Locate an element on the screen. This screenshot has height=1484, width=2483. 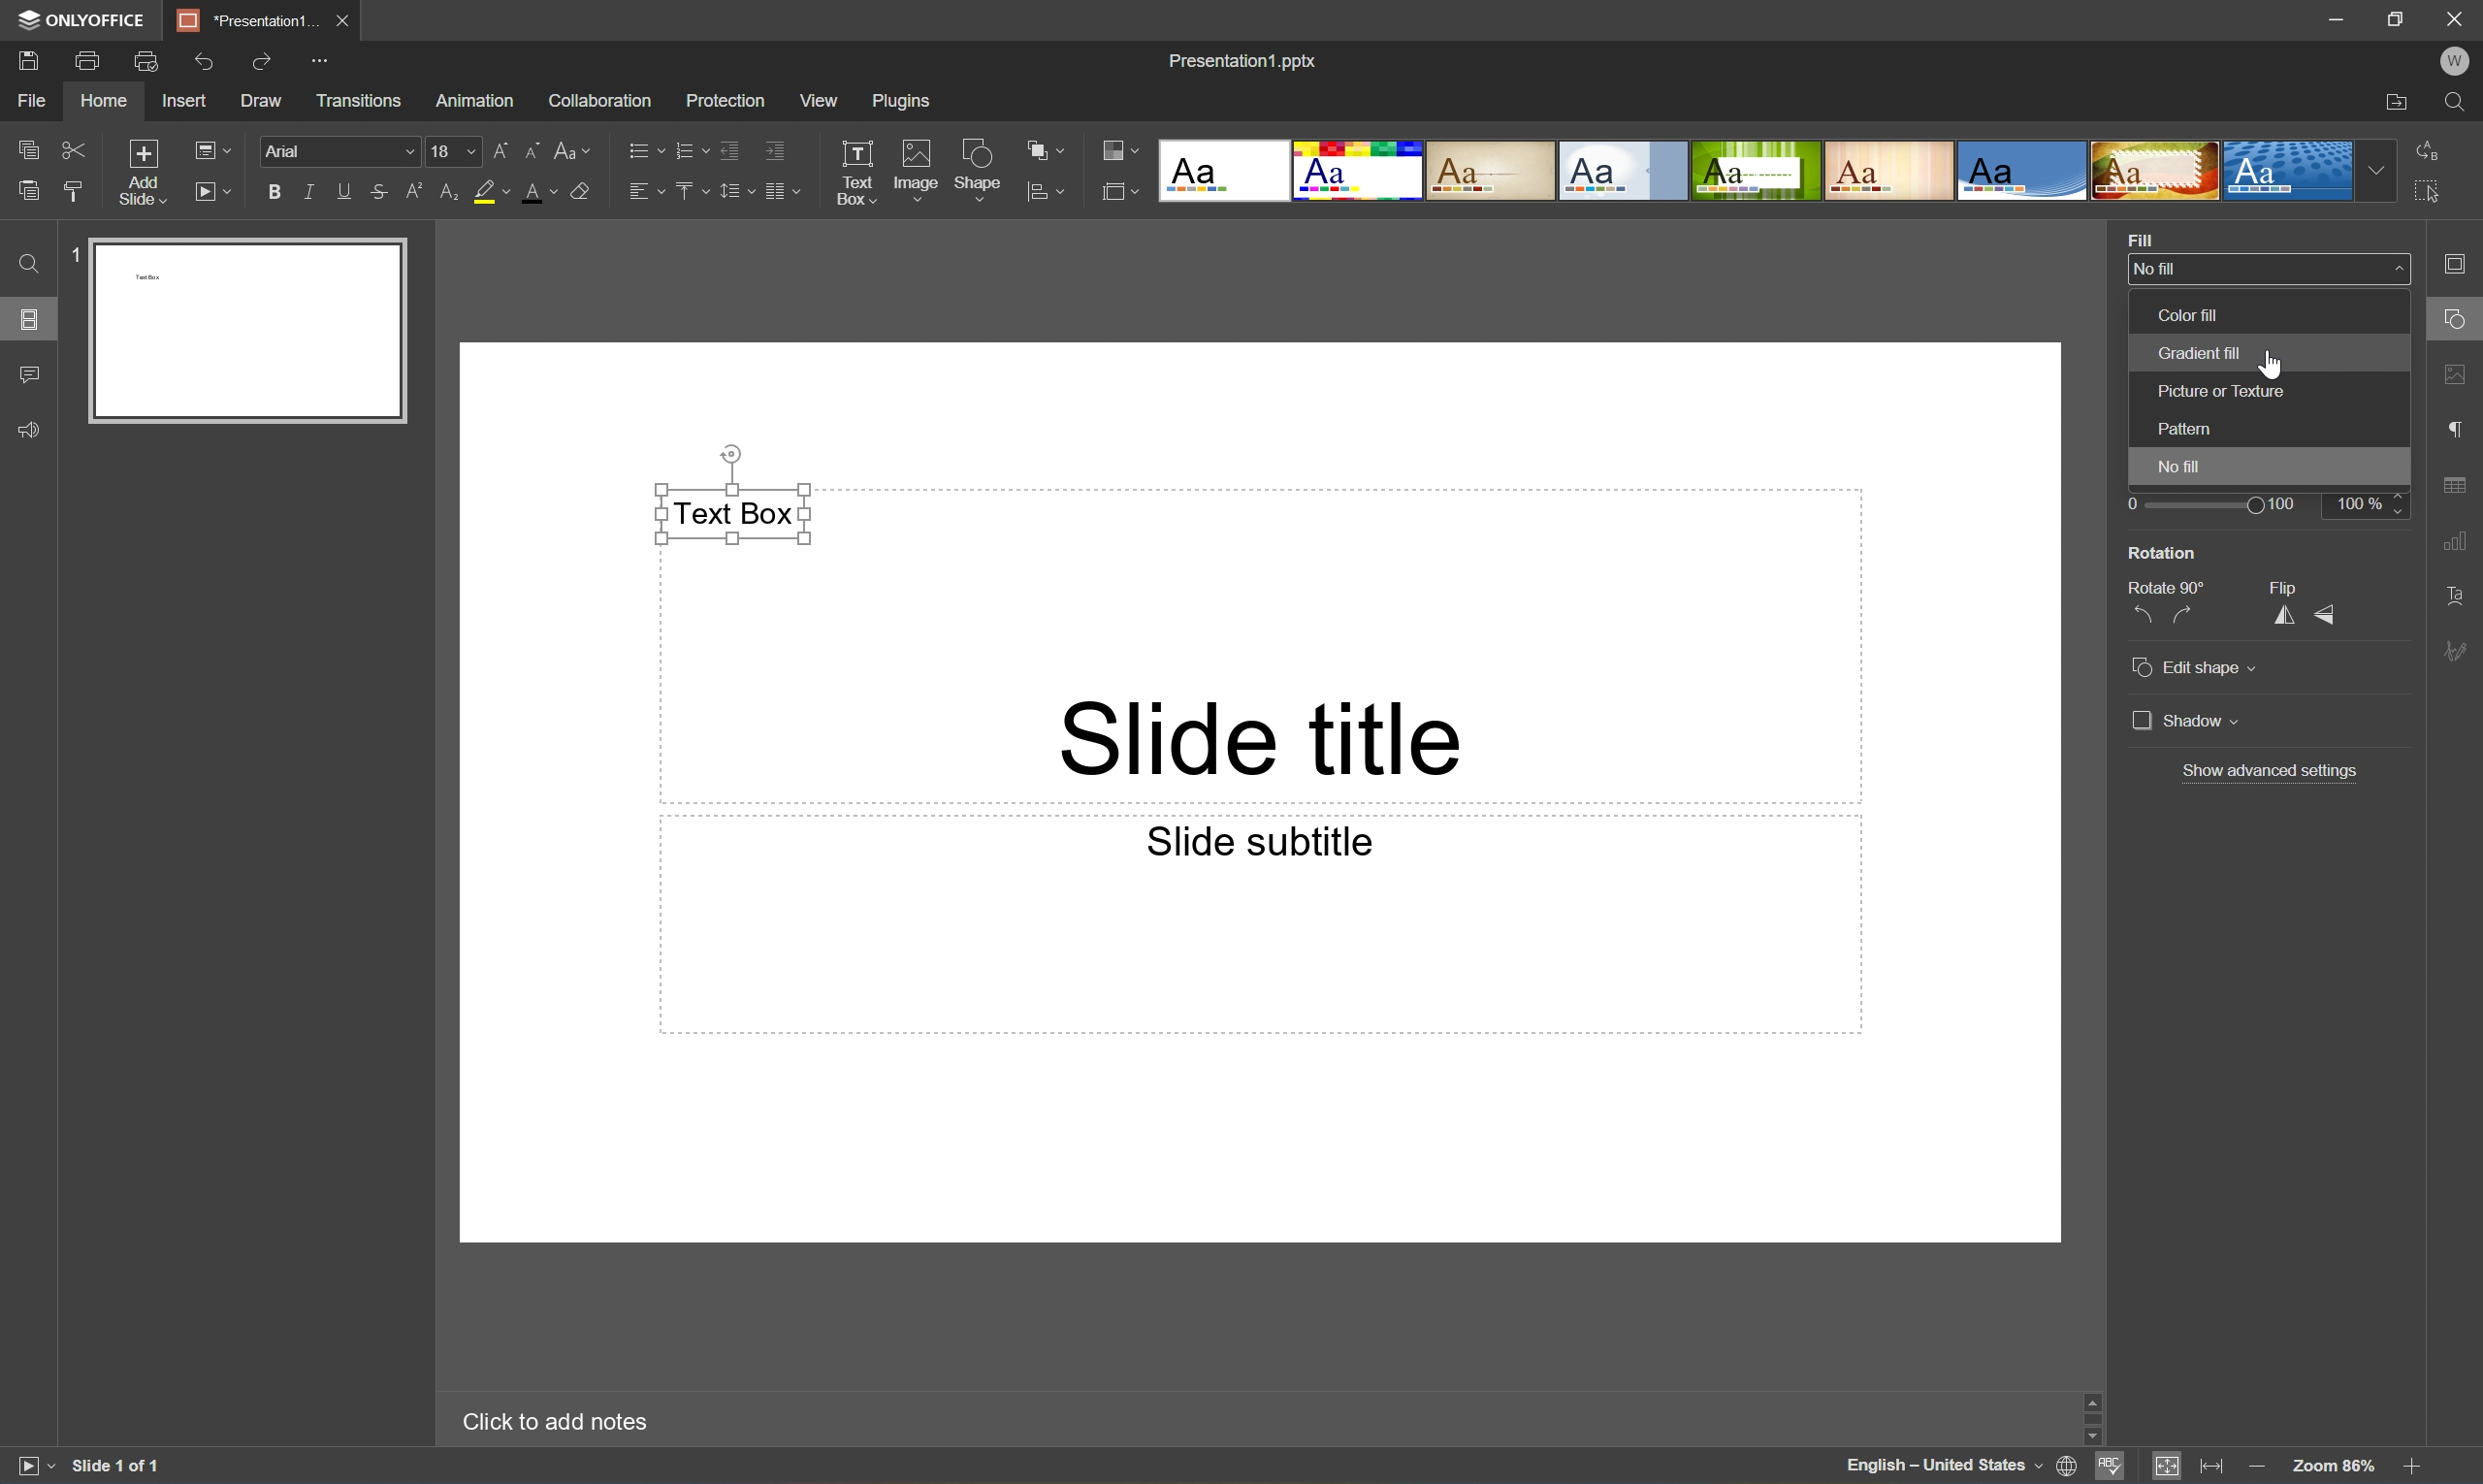
Shape is located at coordinates (976, 170).